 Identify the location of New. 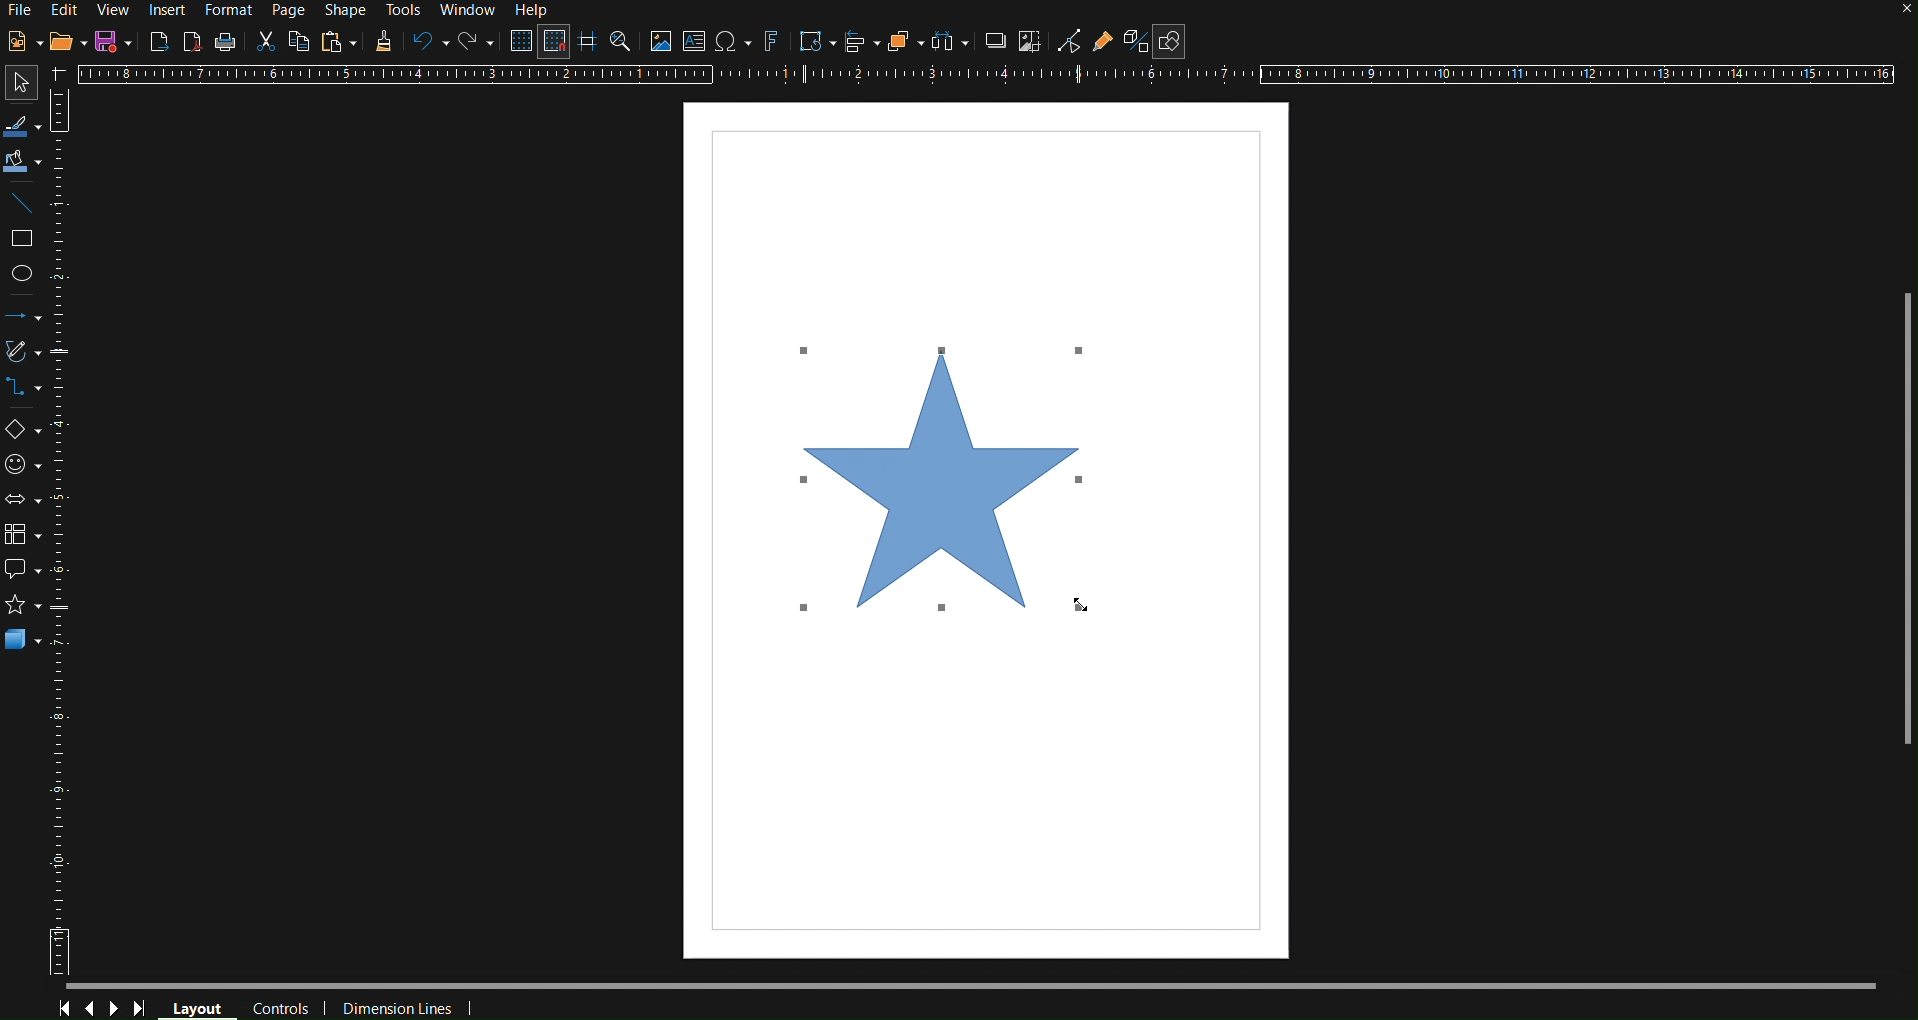
(24, 42).